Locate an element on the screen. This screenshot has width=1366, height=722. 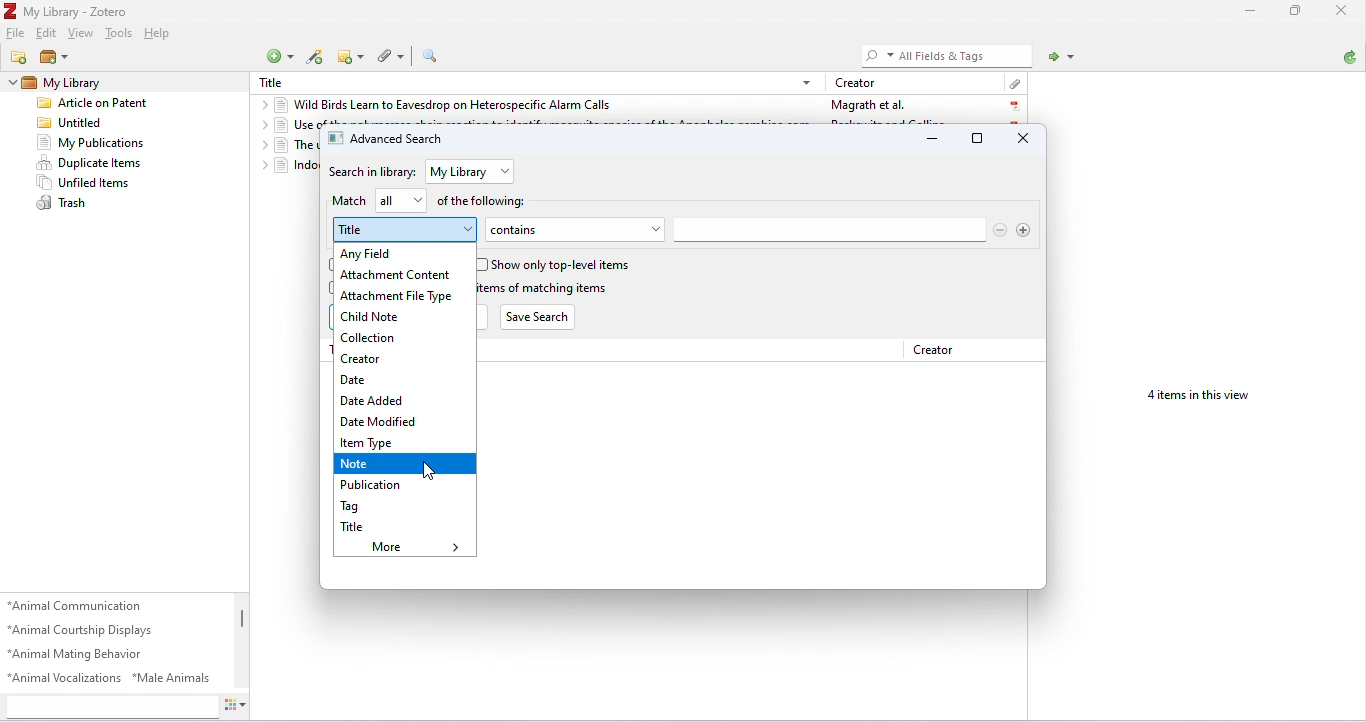
Magrath et al. is located at coordinates (868, 105).